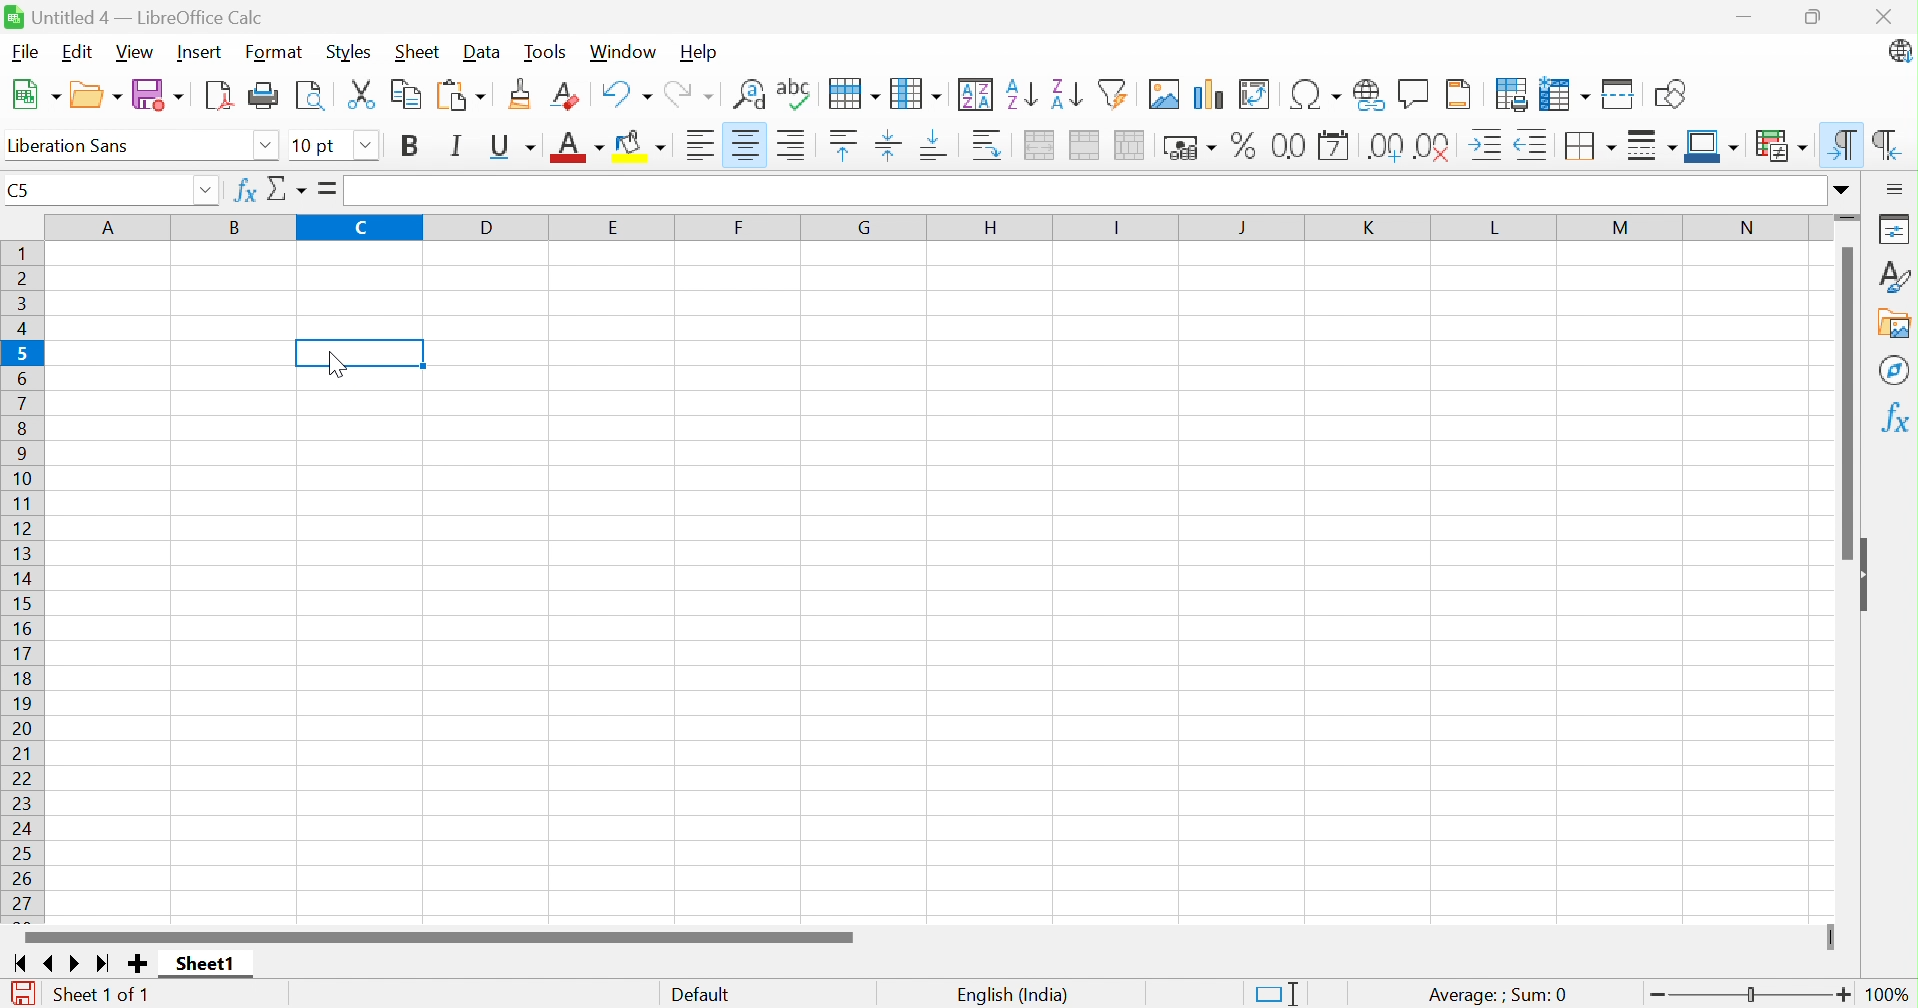 This screenshot has height=1008, width=1918. Describe the element at coordinates (522, 94) in the screenshot. I see `Clone Formatting` at that location.